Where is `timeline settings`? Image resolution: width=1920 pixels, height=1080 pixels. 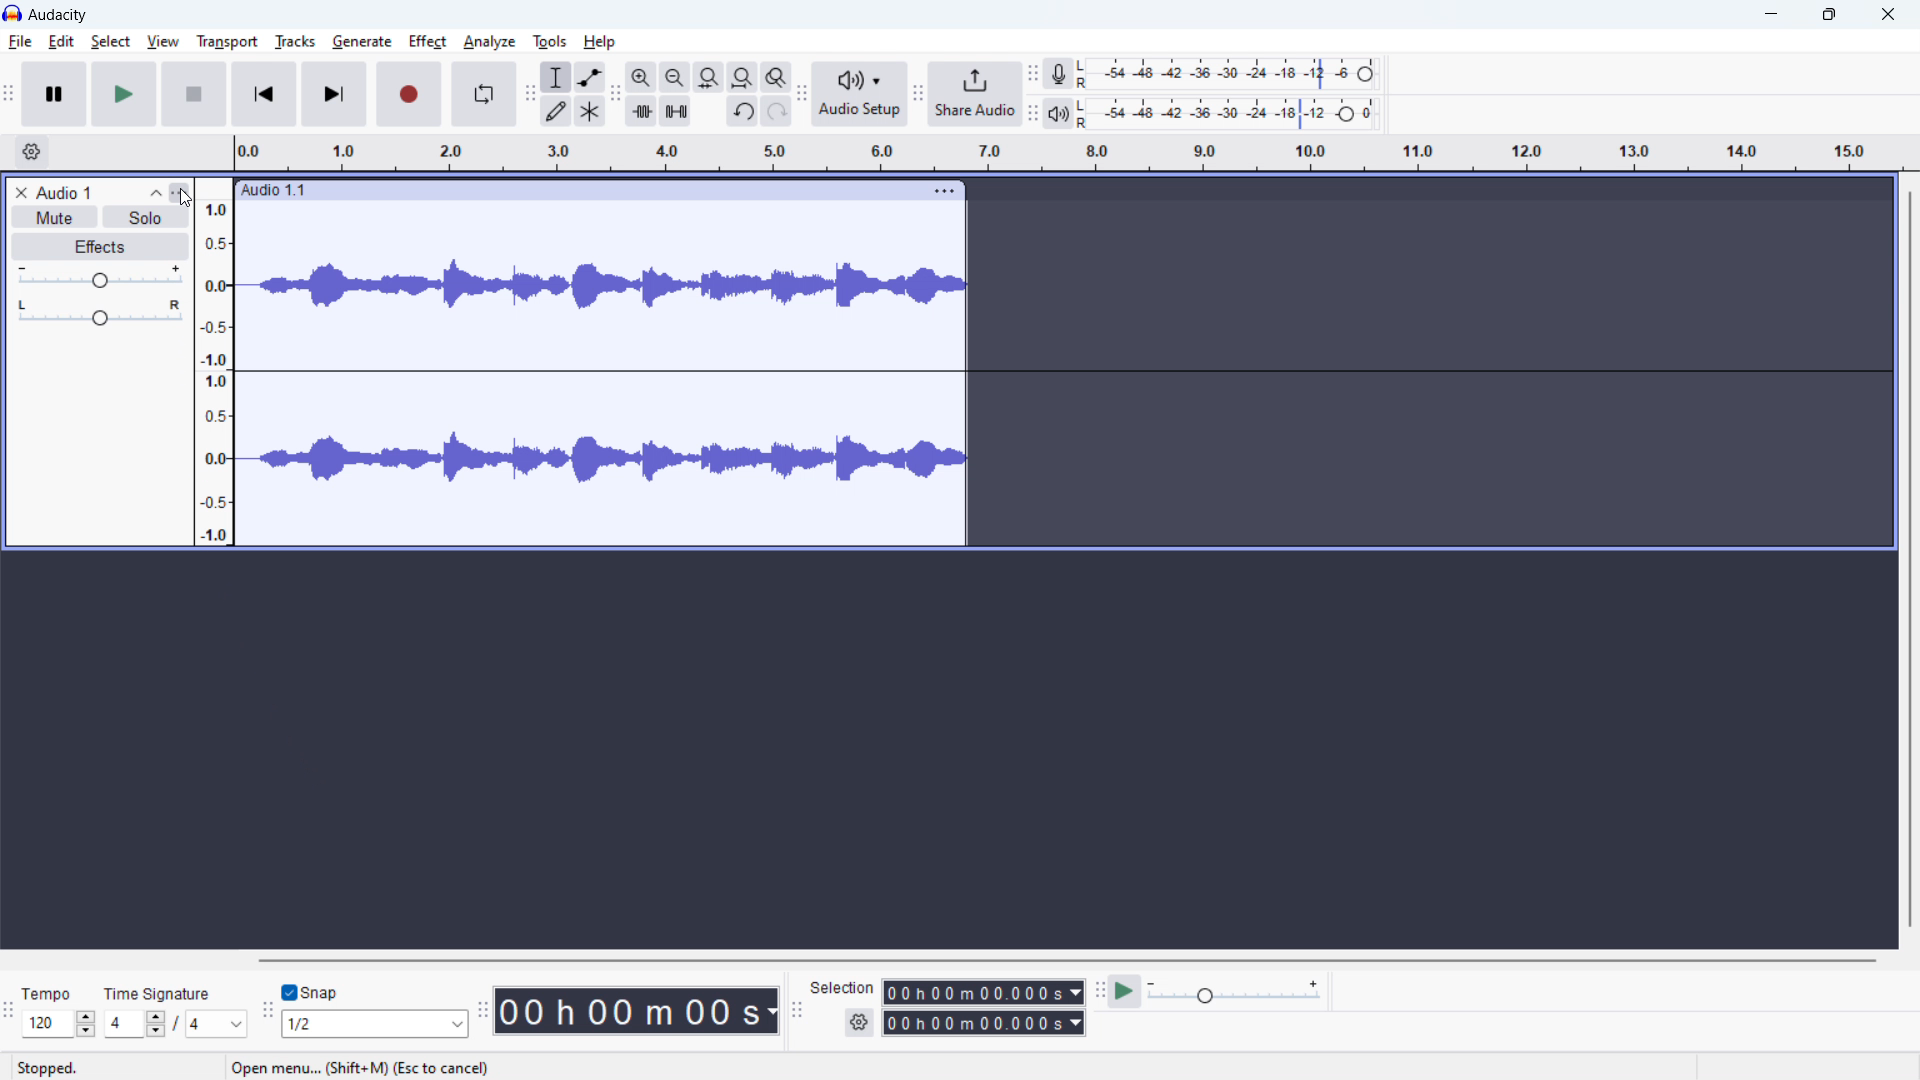 timeline settings is located at coordinates (31, 151).